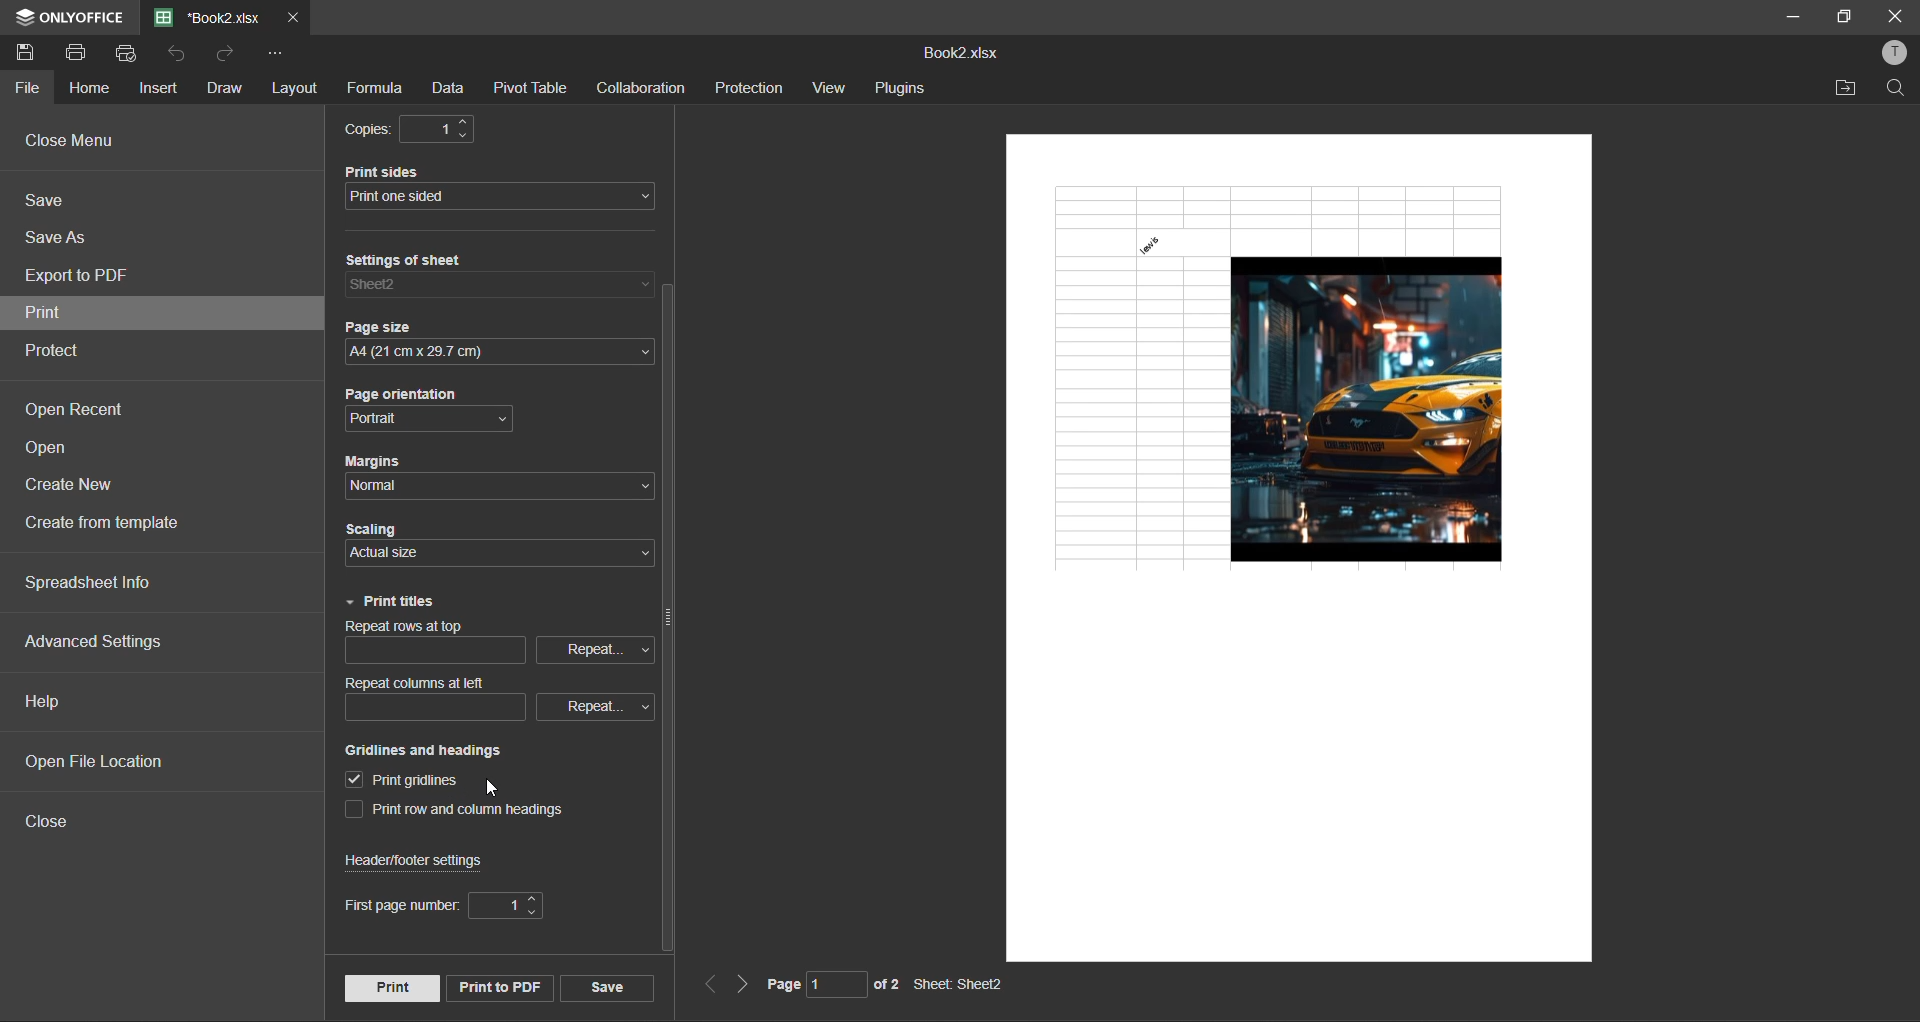 This screenshot has height=1022, width=1920. Describe the element at coordinates (956, 983) in the screenshot. I see `sheet name` at that location.